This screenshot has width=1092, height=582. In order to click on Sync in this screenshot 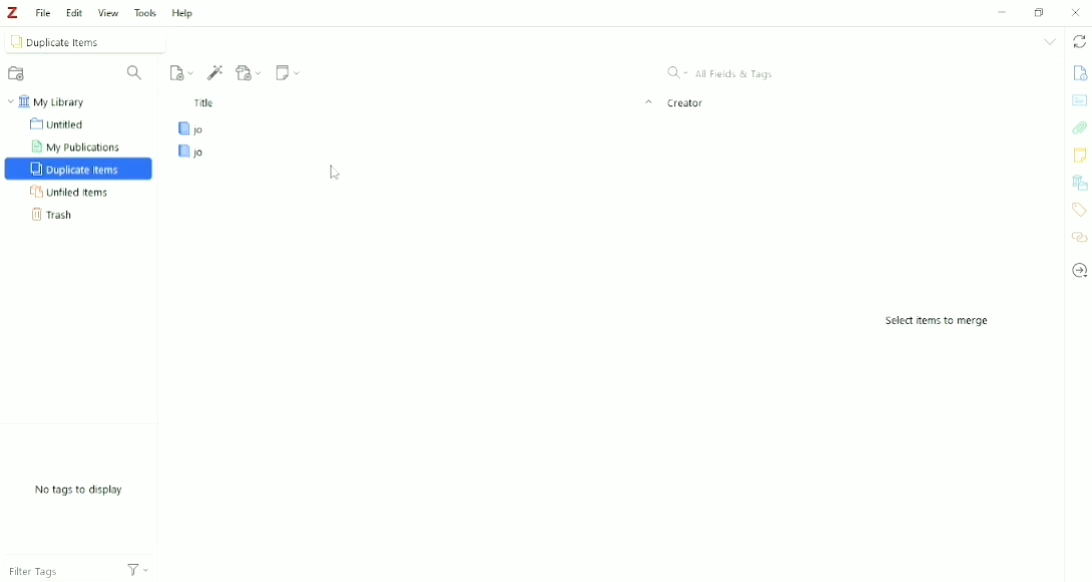, I will do `click(1080, 42)`.